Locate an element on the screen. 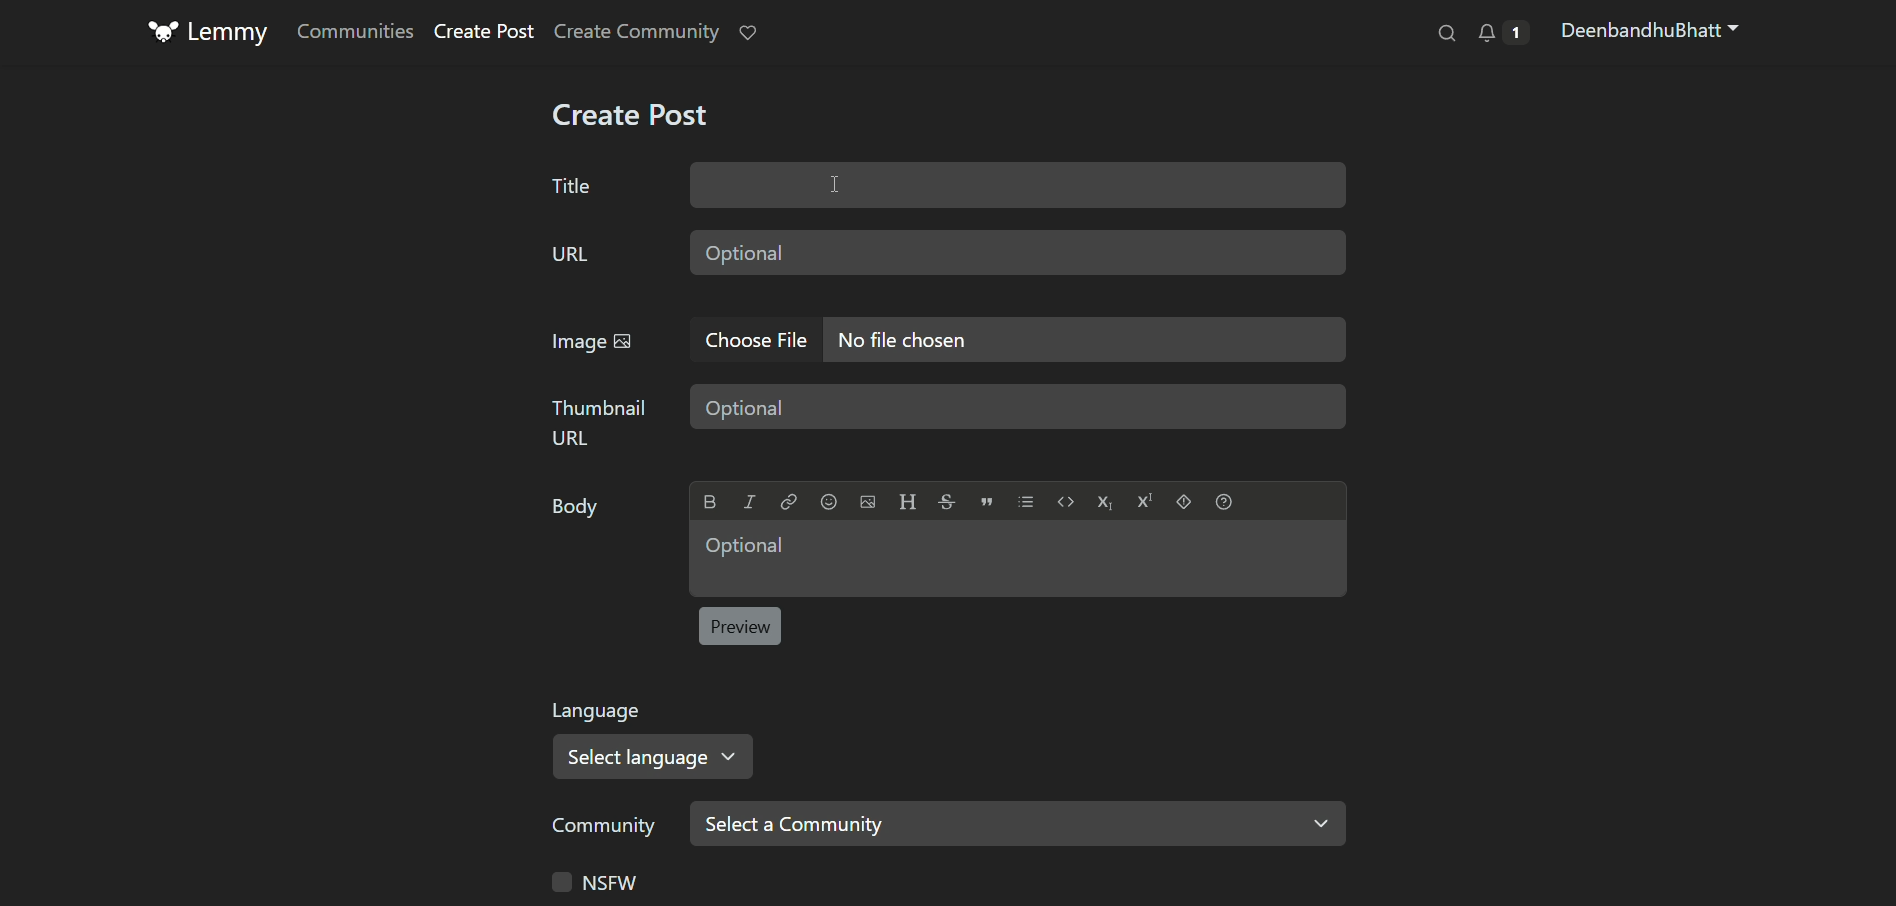  Body is located at coordinates (571, 508).